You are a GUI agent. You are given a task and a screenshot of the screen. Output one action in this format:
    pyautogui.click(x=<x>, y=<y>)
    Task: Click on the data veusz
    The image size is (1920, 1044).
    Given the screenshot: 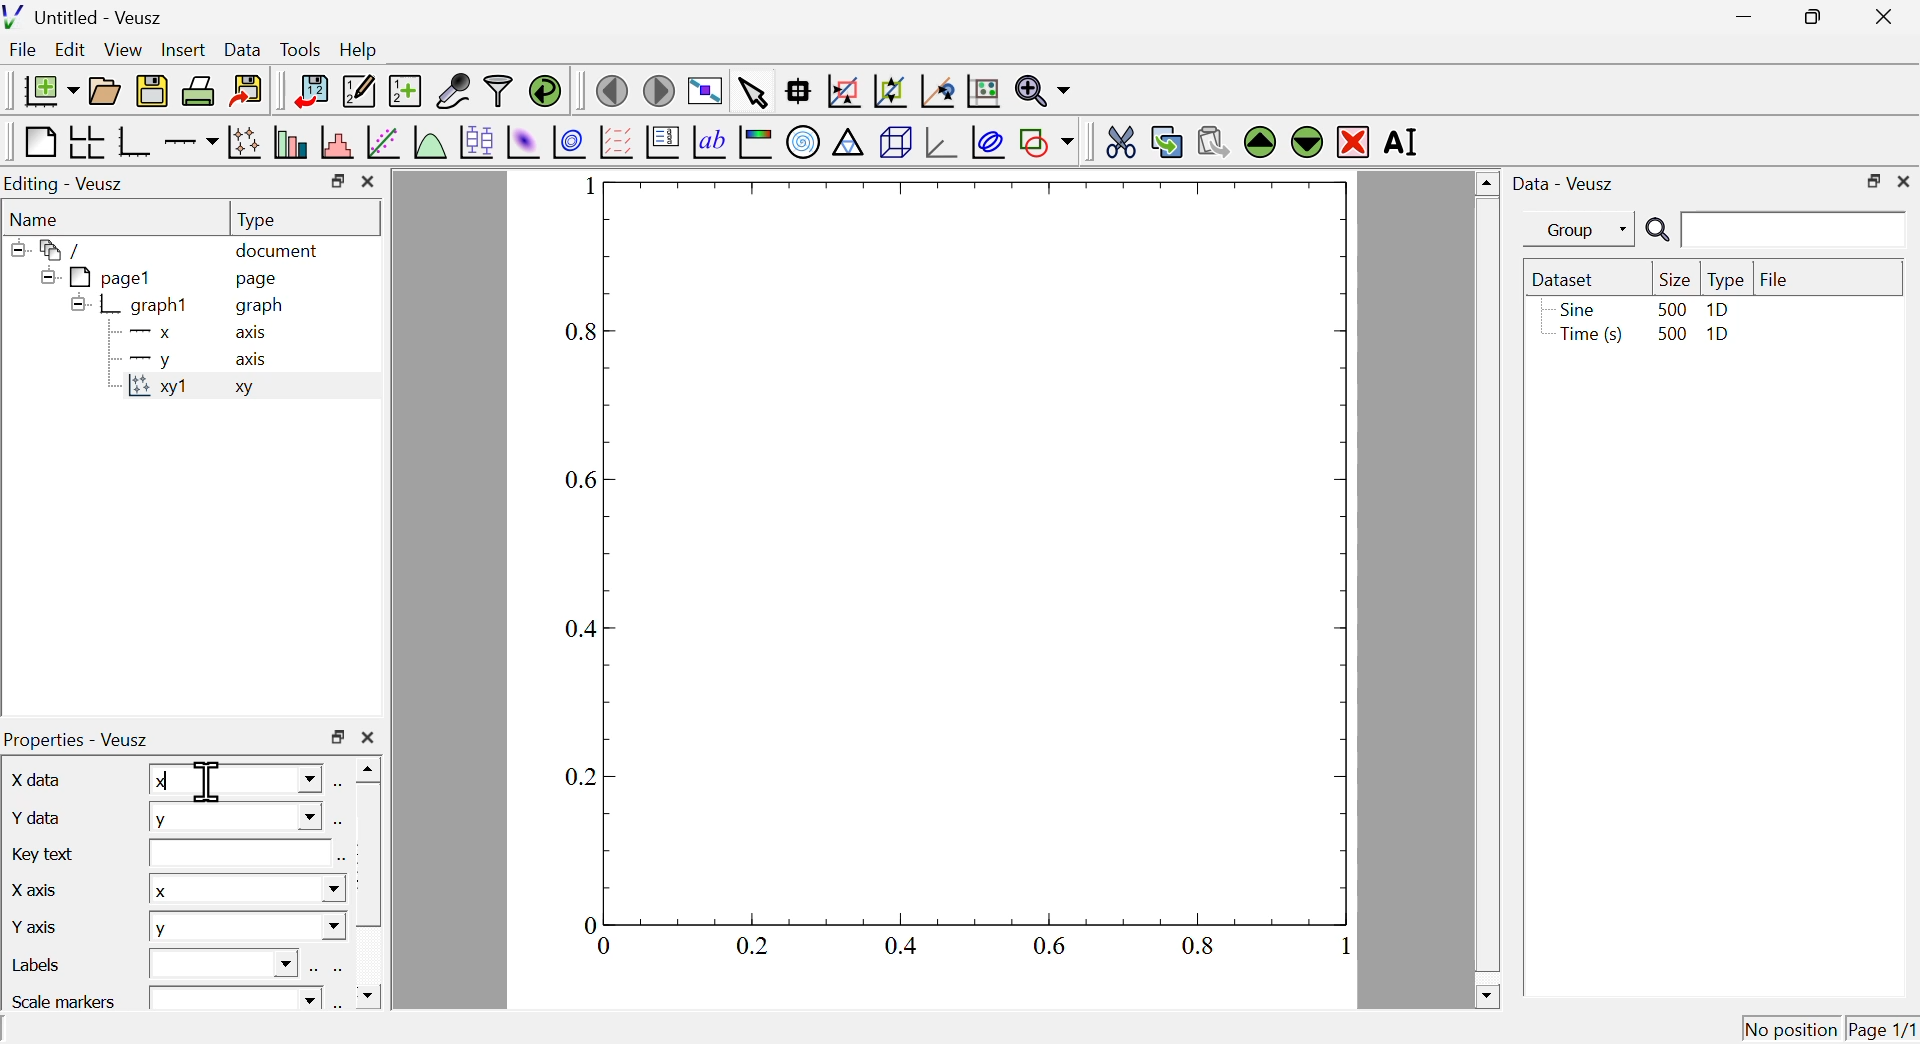 What is the action you would take?
    pyautogui.click(x=1564, y=183)
    